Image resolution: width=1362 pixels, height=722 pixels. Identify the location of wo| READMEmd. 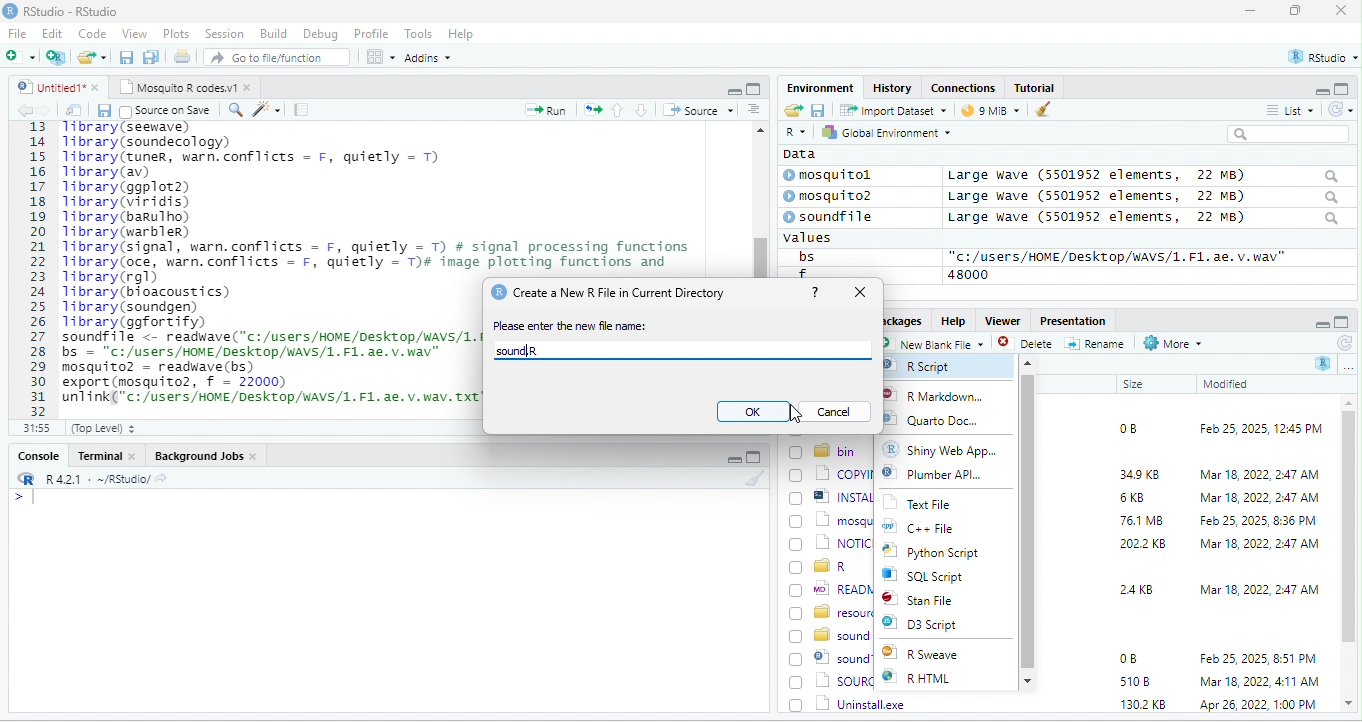
(830, 588).